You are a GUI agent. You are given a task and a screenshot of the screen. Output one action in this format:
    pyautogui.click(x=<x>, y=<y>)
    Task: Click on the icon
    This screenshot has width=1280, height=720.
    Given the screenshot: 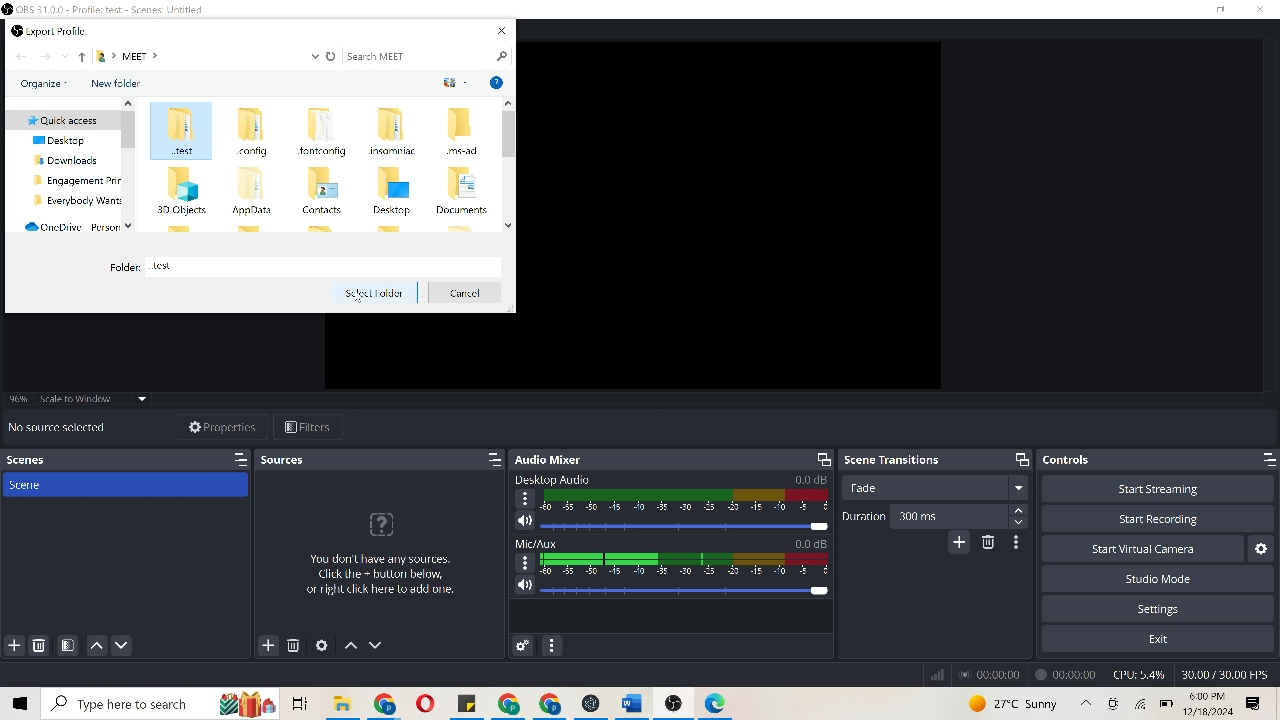 What is the action you would take?
    pyautogui.click(x=717, y=701)
    